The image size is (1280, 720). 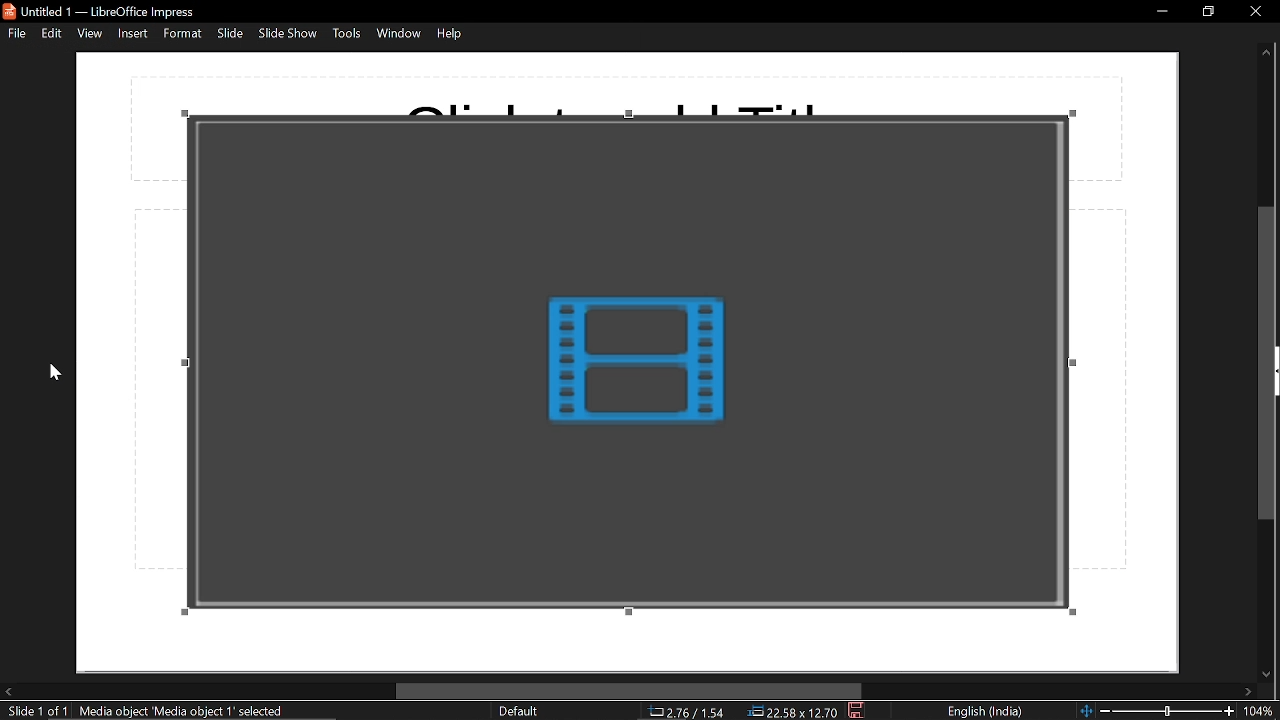 What do you see at coordinates (1266, 55) in the screenshot?
I see `move up` at bounding box center [1266, 55].